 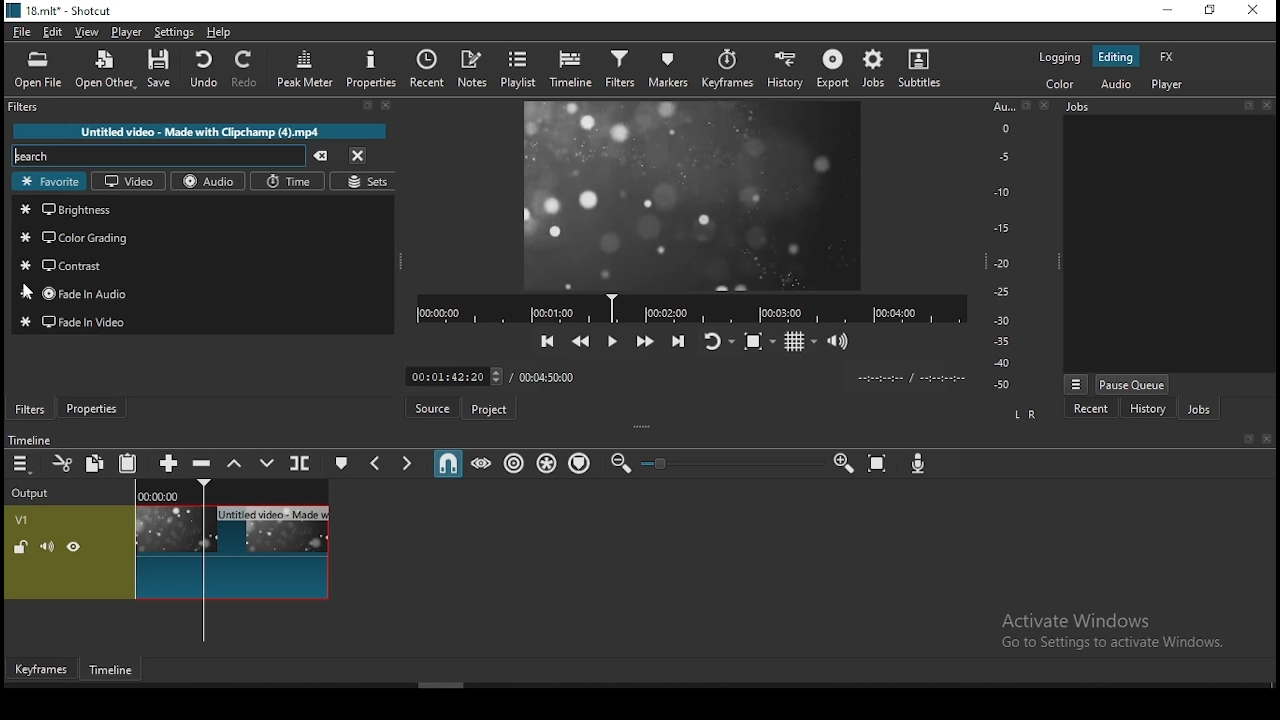 I want to click on zoom timeline in, so click(x=842, y=462).